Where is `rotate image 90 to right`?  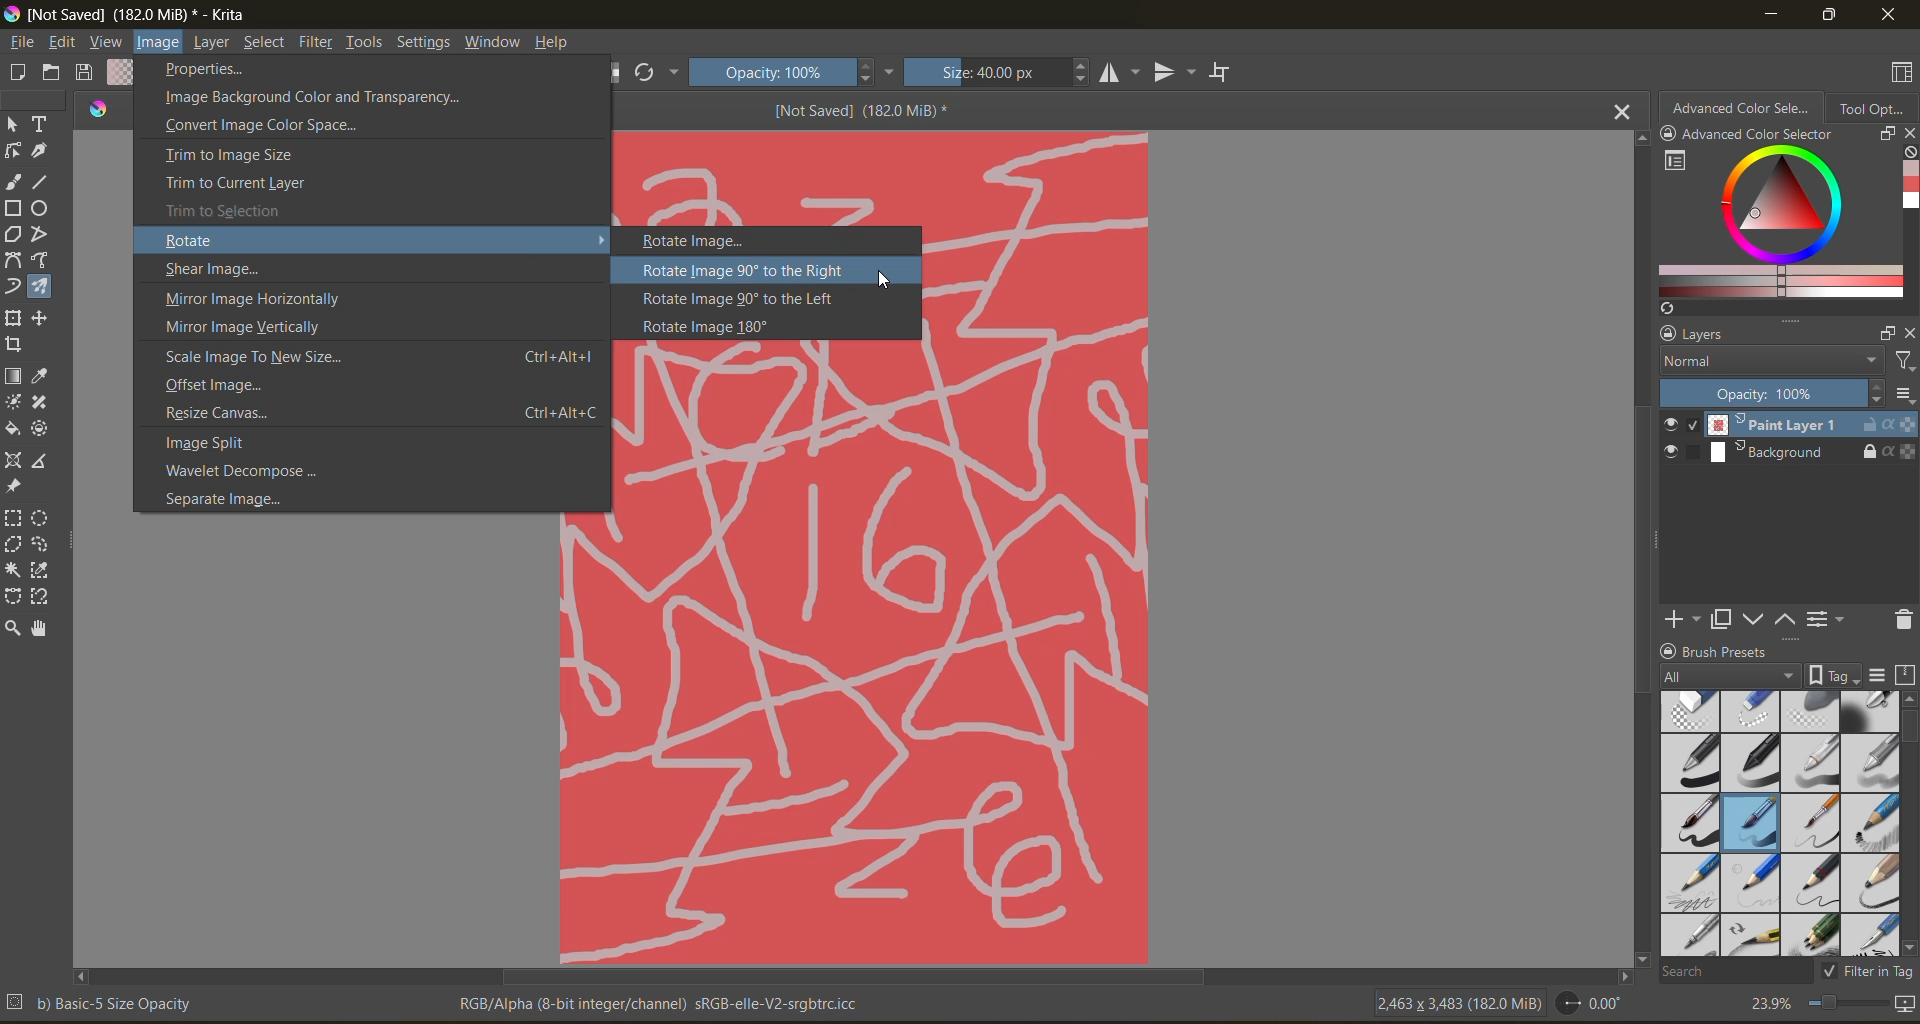 rotate image 90 to right is located at coordinates (742, 272).